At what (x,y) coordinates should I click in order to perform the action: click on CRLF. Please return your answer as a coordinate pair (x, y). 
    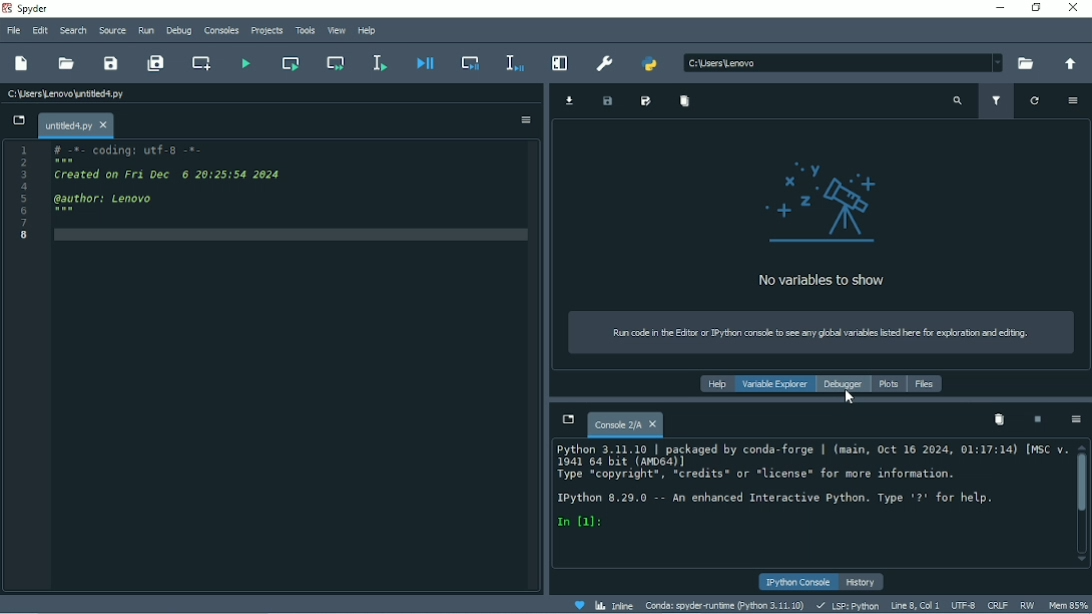
    Looking at the image, I should click on (997, 606).